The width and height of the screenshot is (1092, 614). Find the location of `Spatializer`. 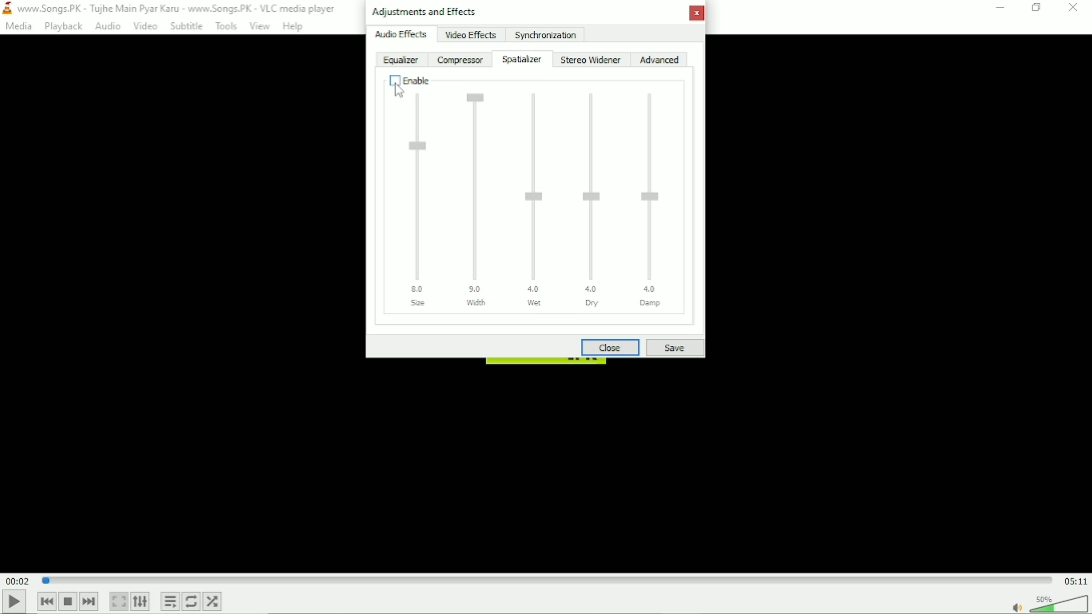

Spatializer is located at coordinates (522, 59).